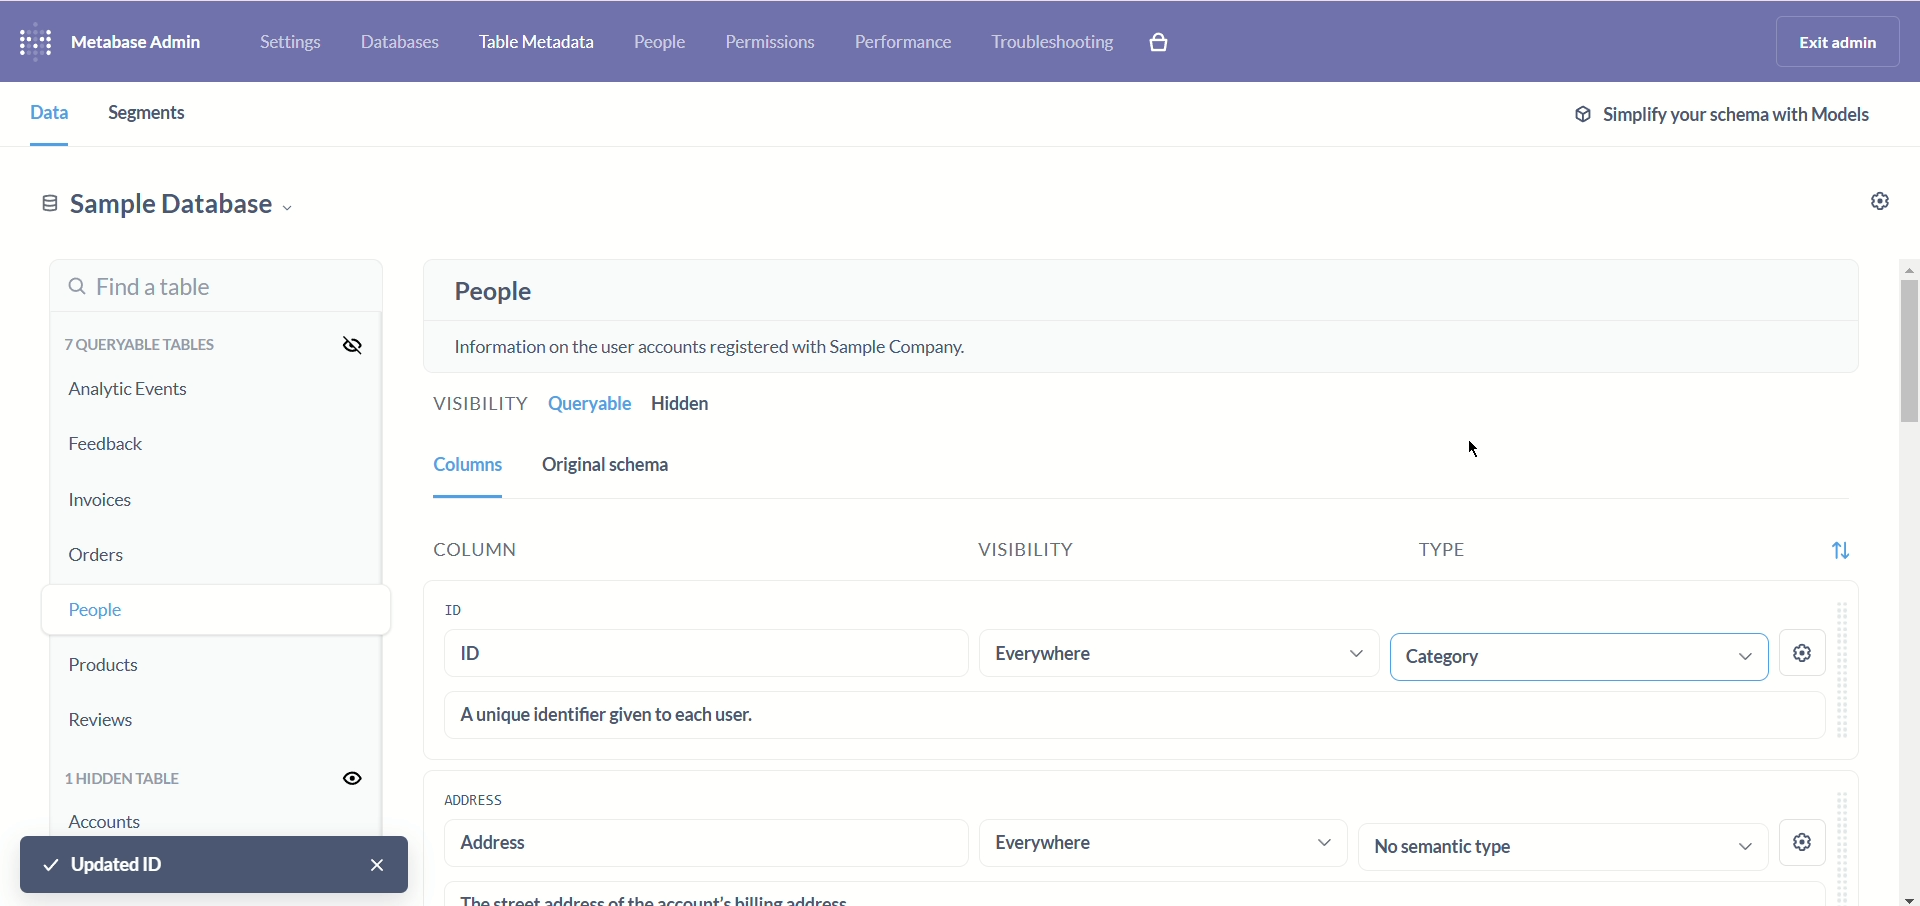 The width and height of the screenshot is (1920, 906). Describe the element at coordinates (143, 661) in the screenshot. I see `Products` at that location.